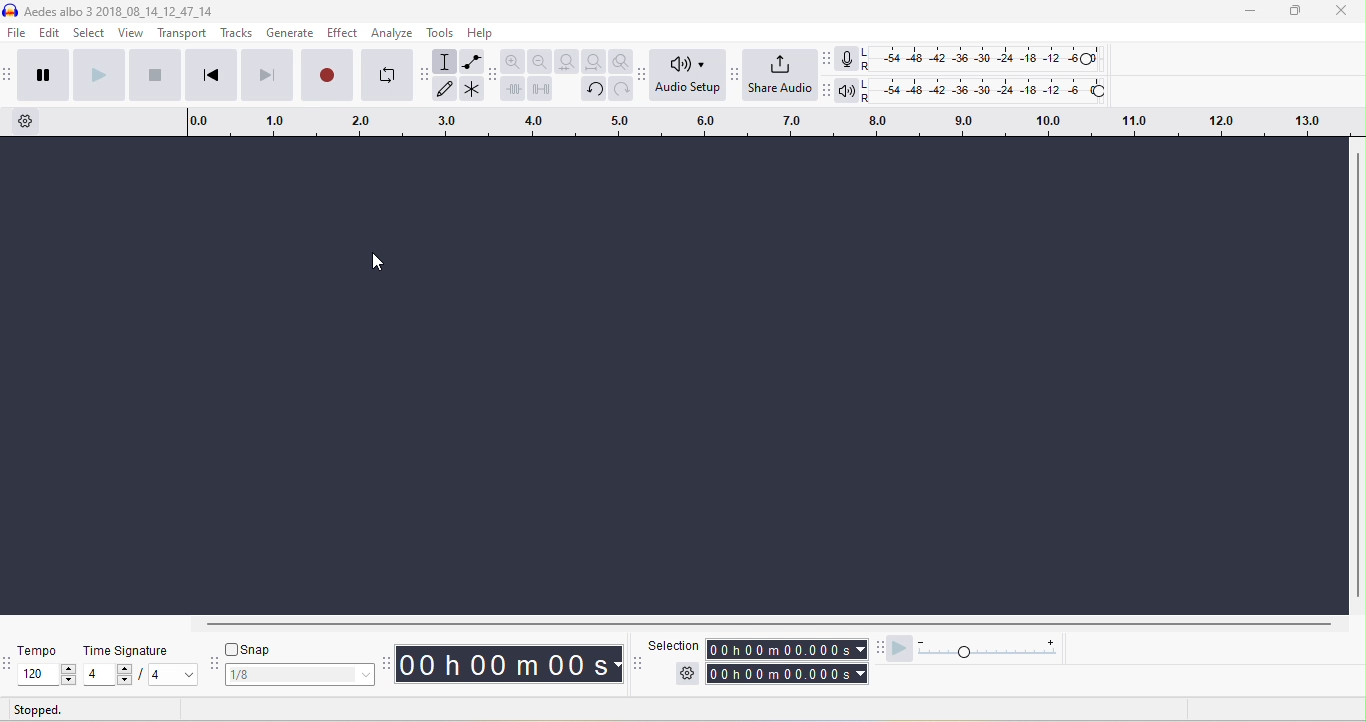 Image resolution: width=1366 pixels, height=722 pixels. I want to click on snap, so click(231, 649).